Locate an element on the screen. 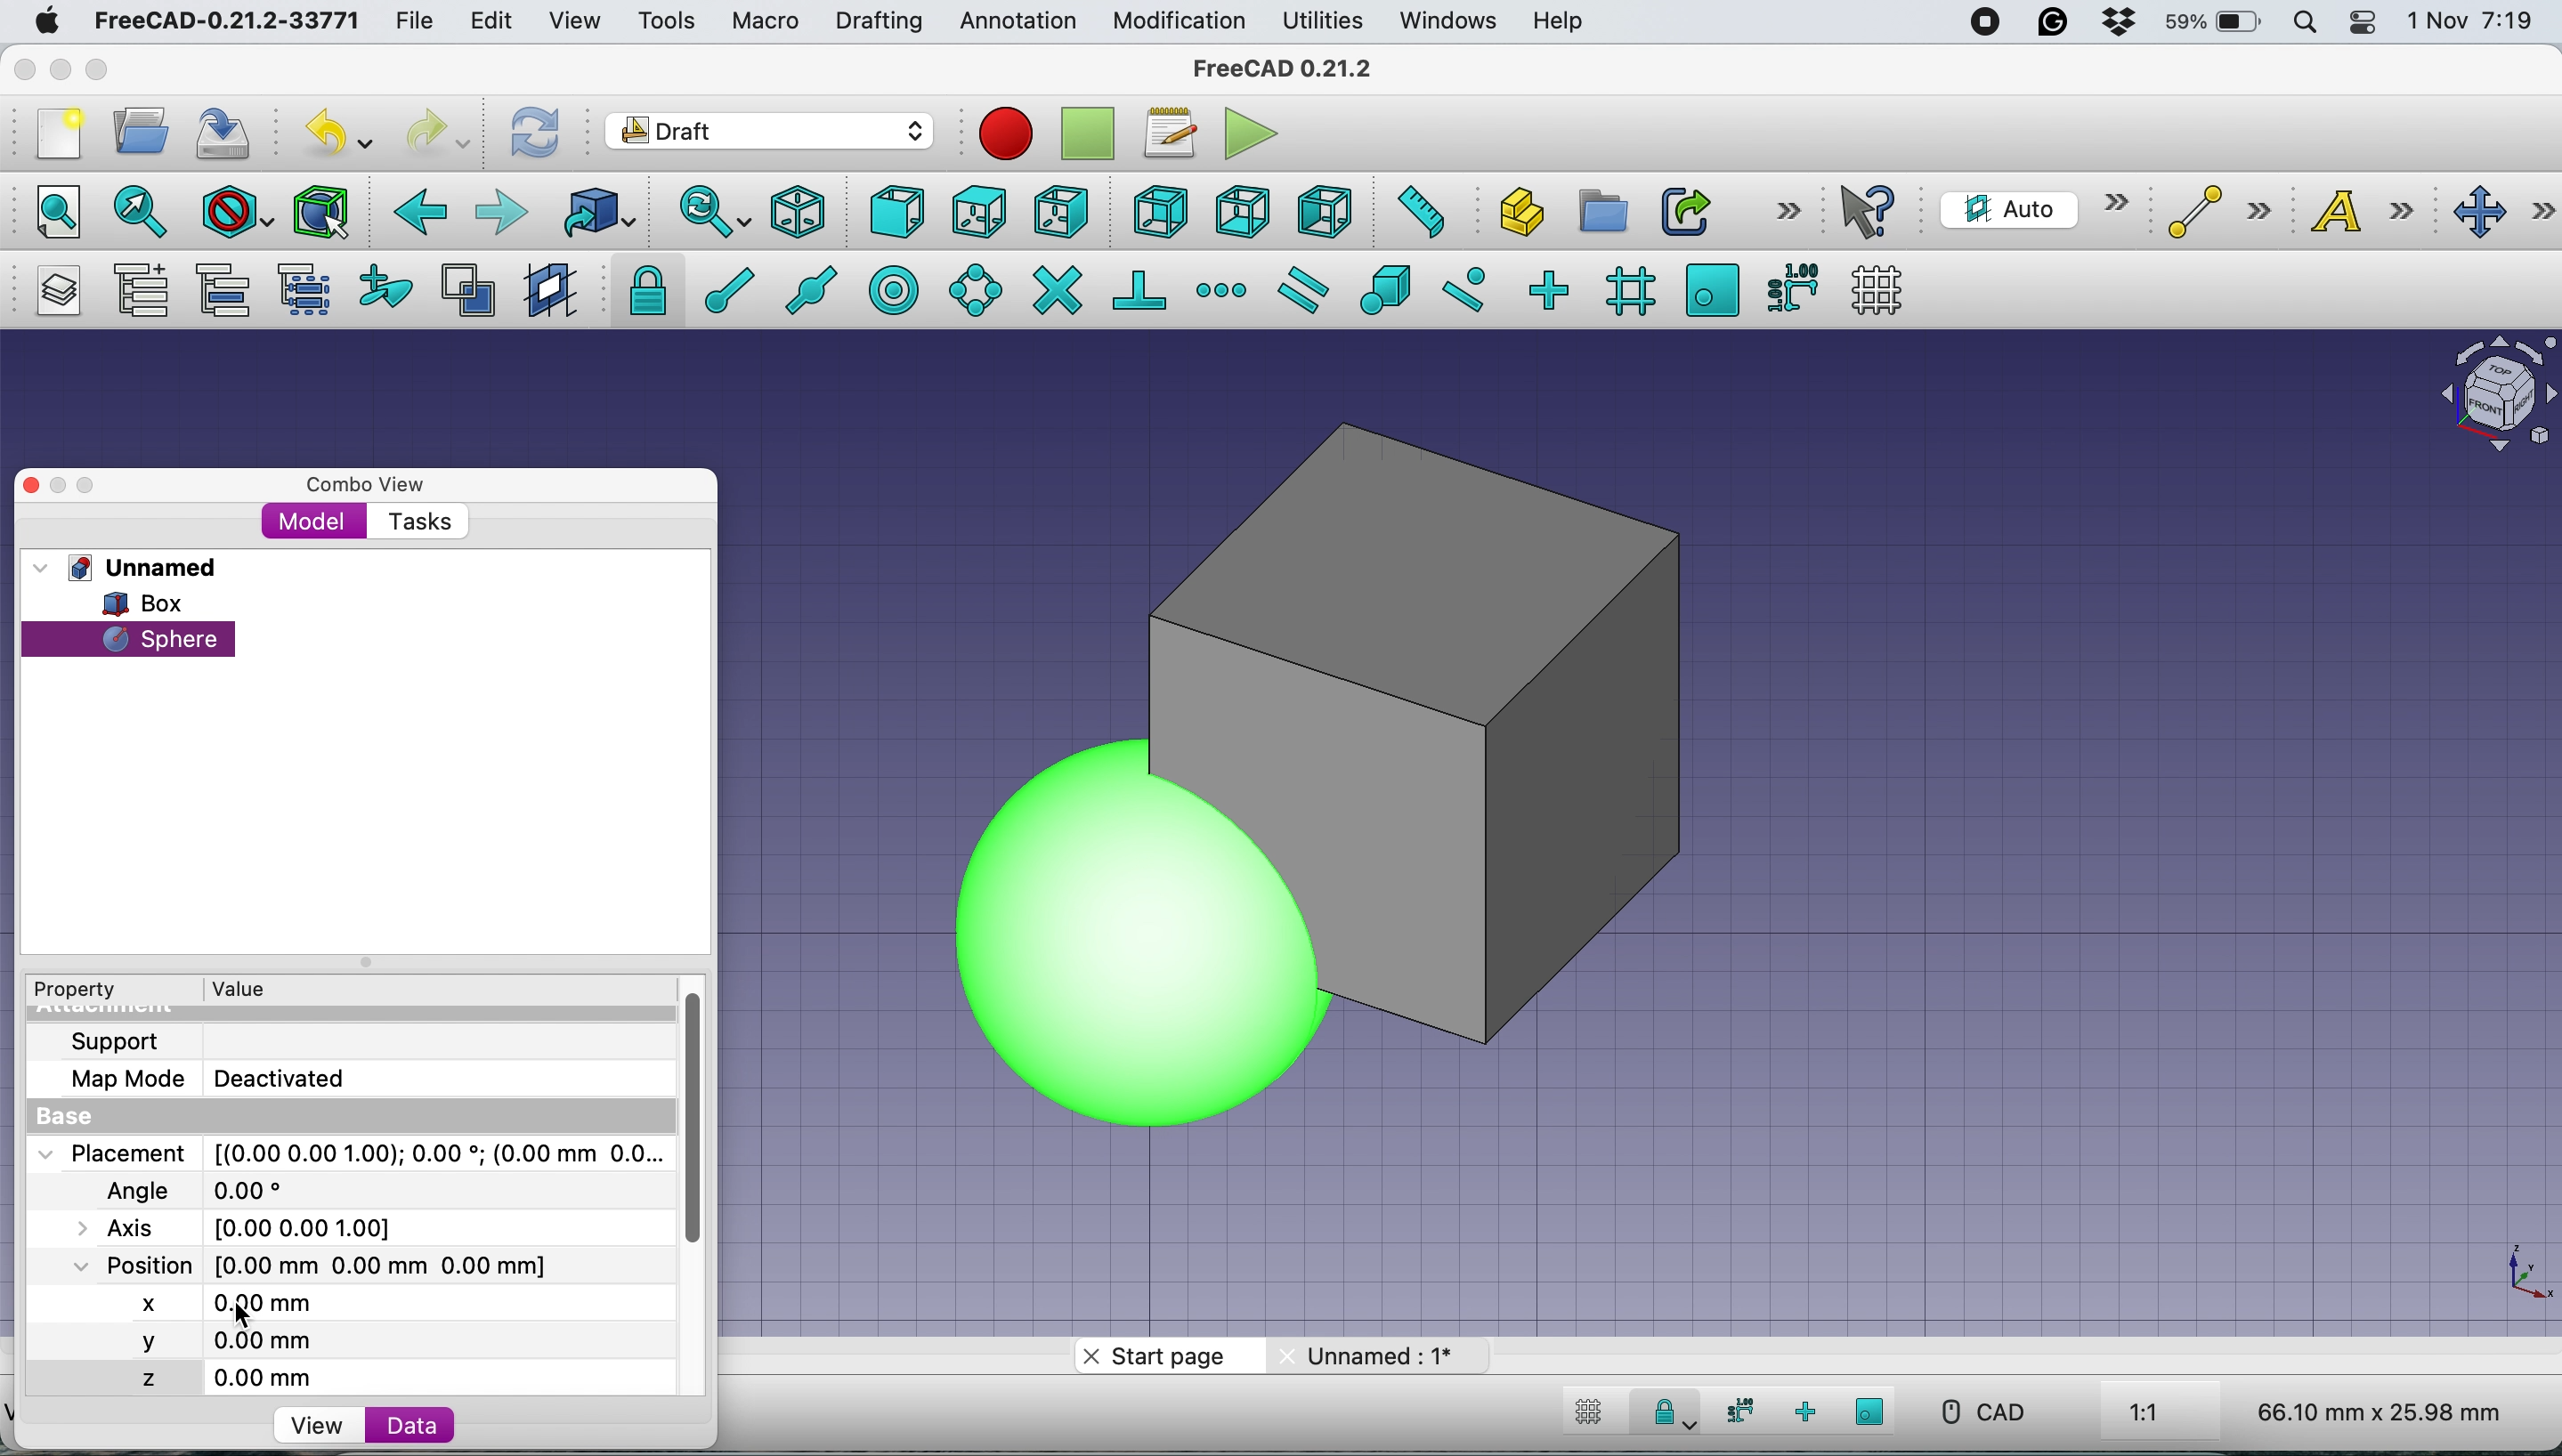 This screenshot has width=2562, height=1456. file is located at coordinates (414, 22).